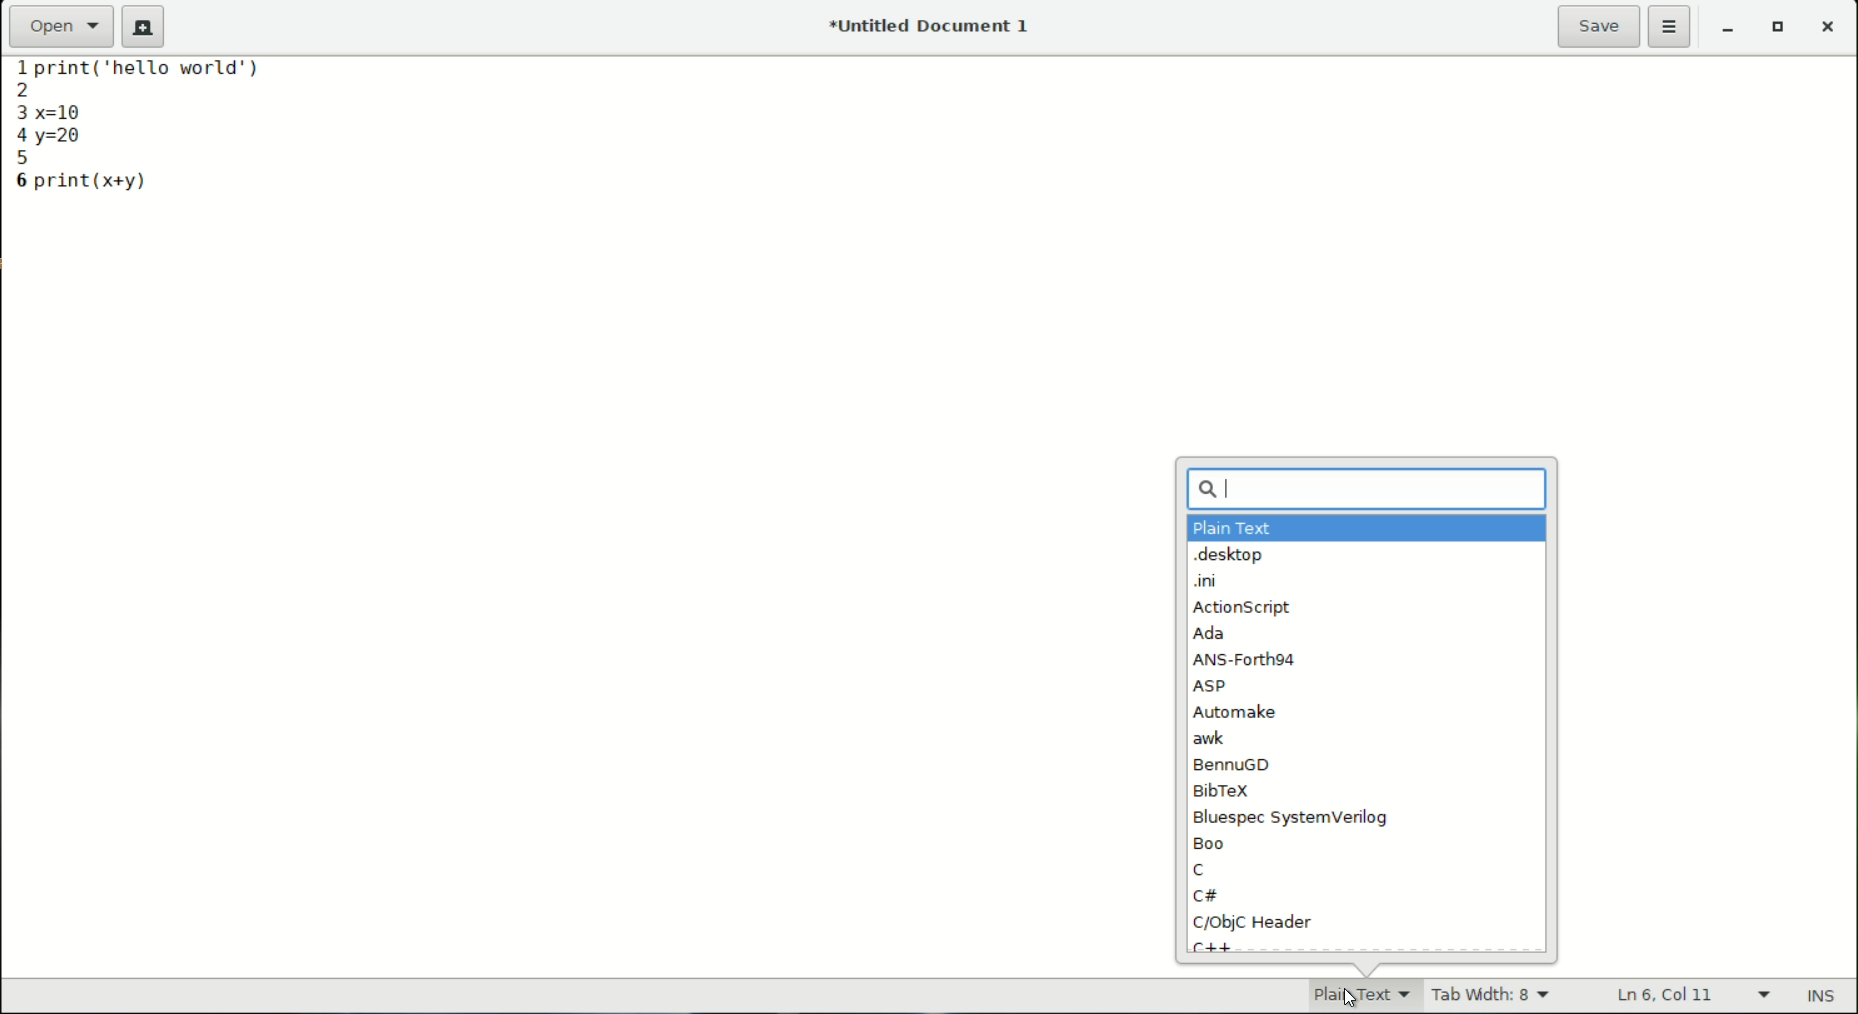  I want to click on Search icon, so click(1190, 487).